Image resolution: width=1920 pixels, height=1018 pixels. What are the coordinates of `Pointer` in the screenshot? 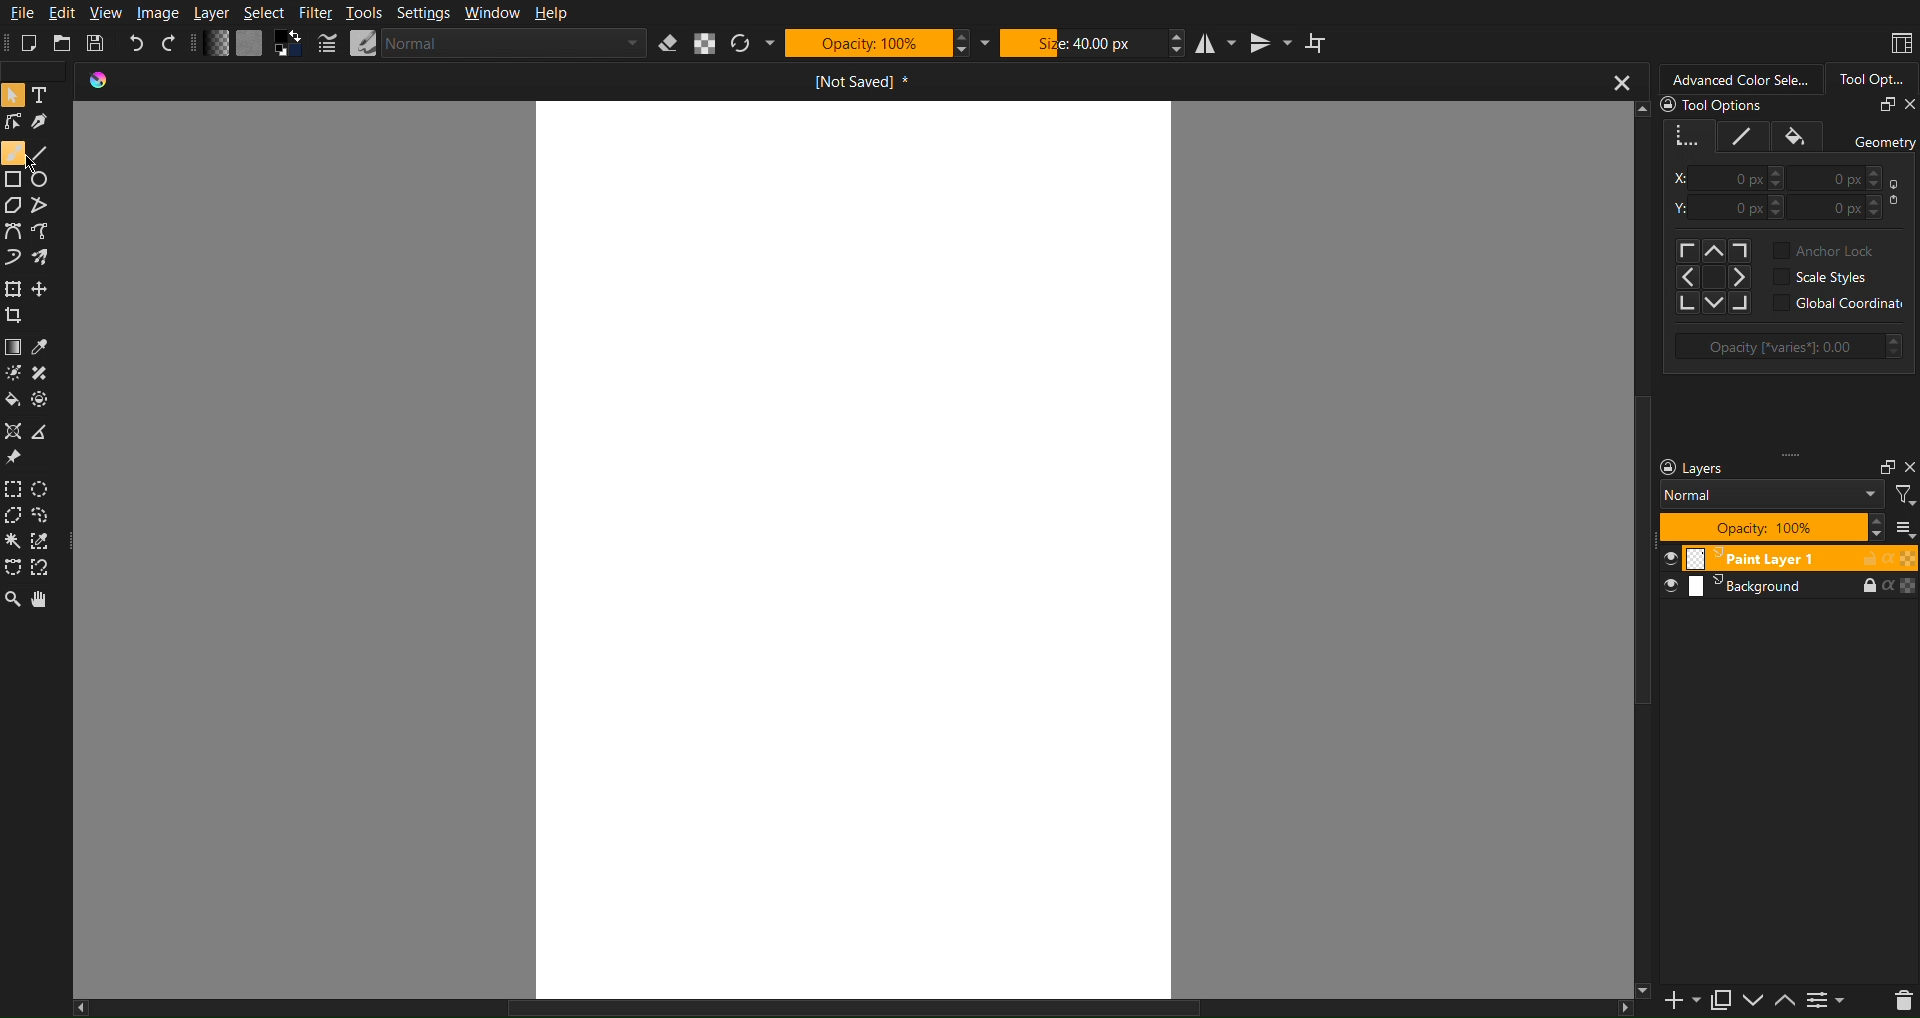 It's located at (14, 95).